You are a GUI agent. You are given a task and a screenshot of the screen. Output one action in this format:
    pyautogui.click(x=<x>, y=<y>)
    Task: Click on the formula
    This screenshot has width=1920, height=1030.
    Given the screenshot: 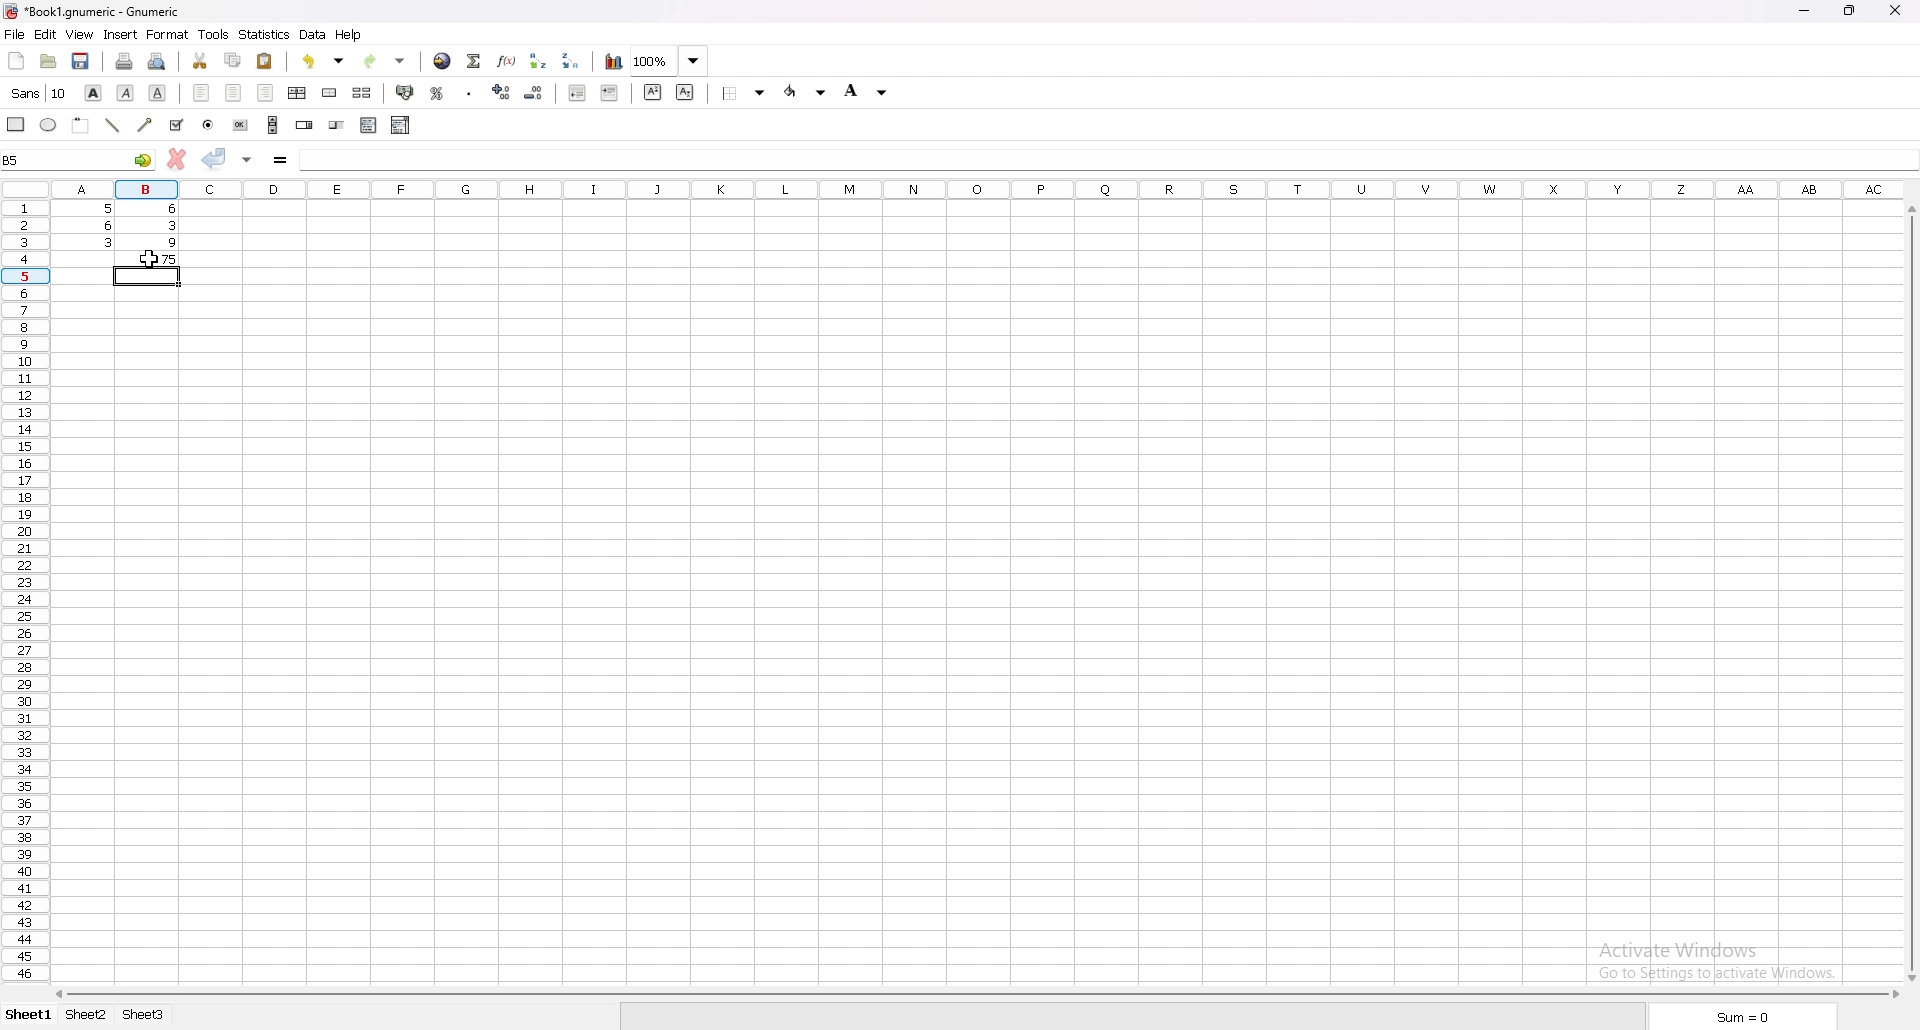 What is the action you would take?
    pyautogui.click(x=281, y=161)
    